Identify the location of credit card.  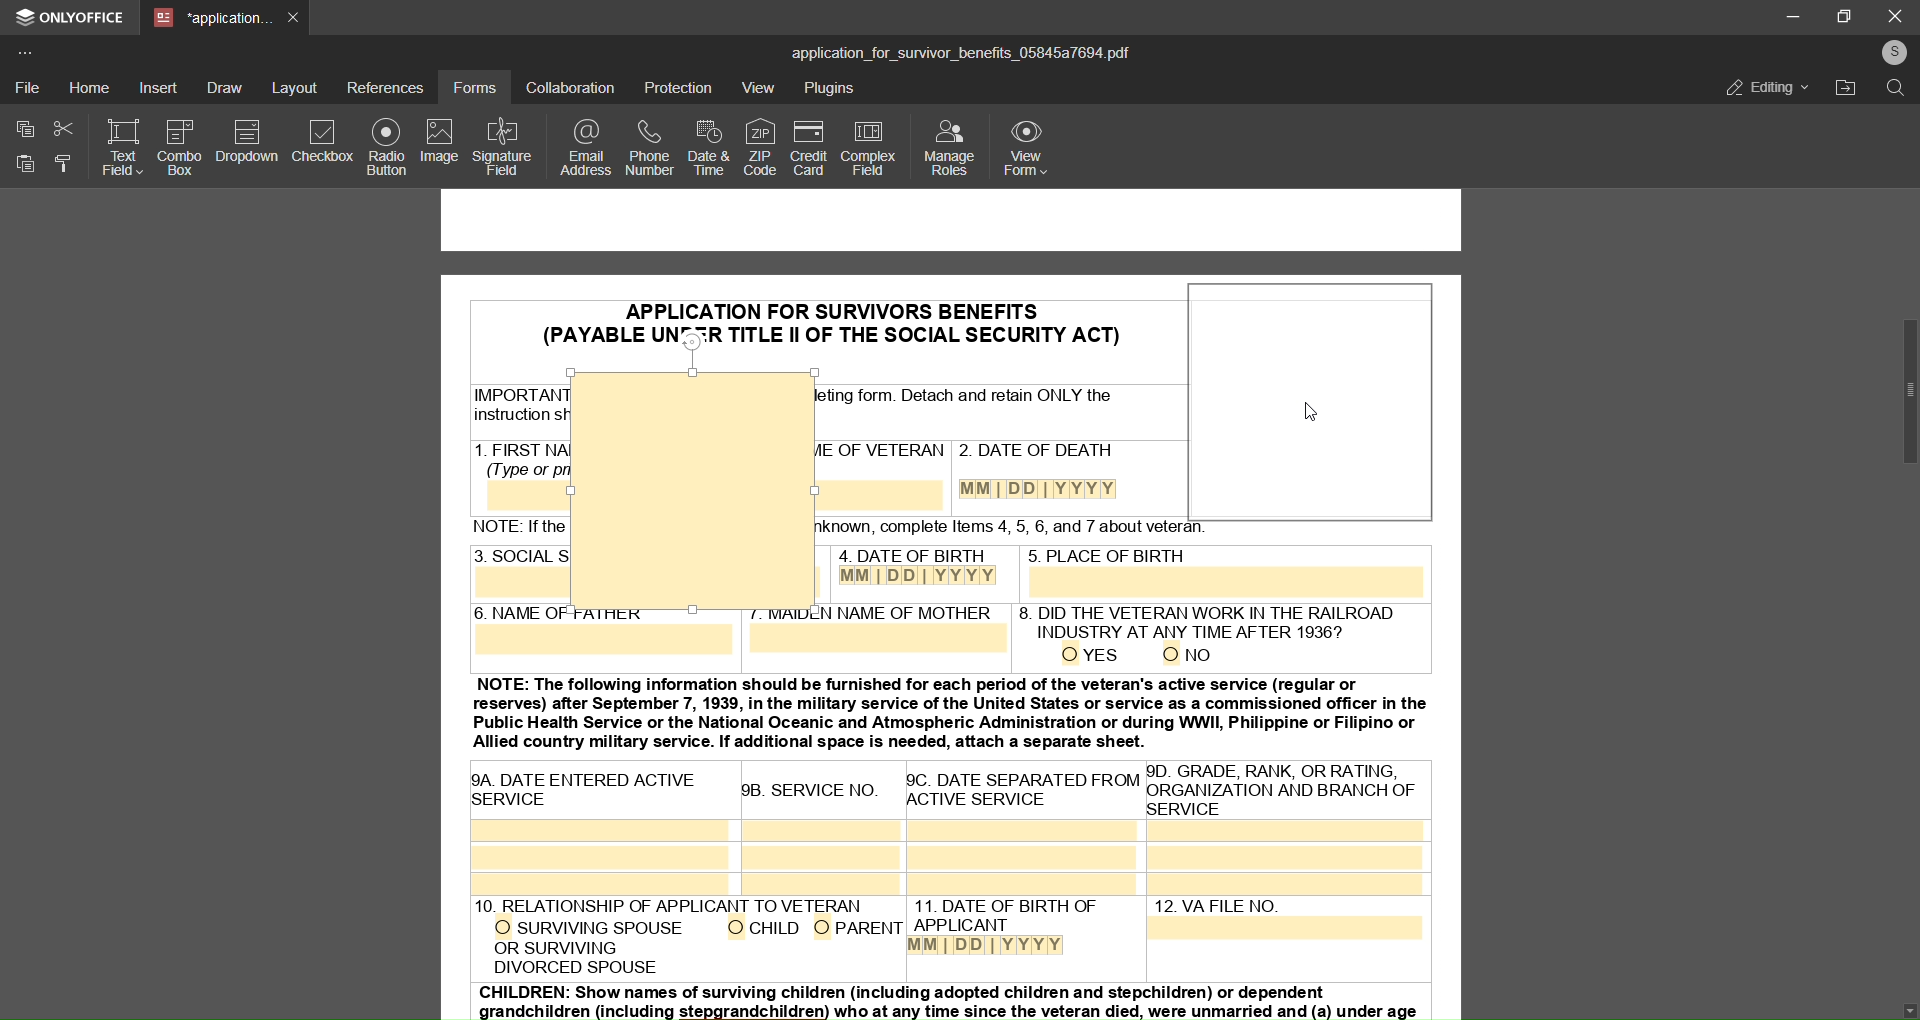
(806, 149).